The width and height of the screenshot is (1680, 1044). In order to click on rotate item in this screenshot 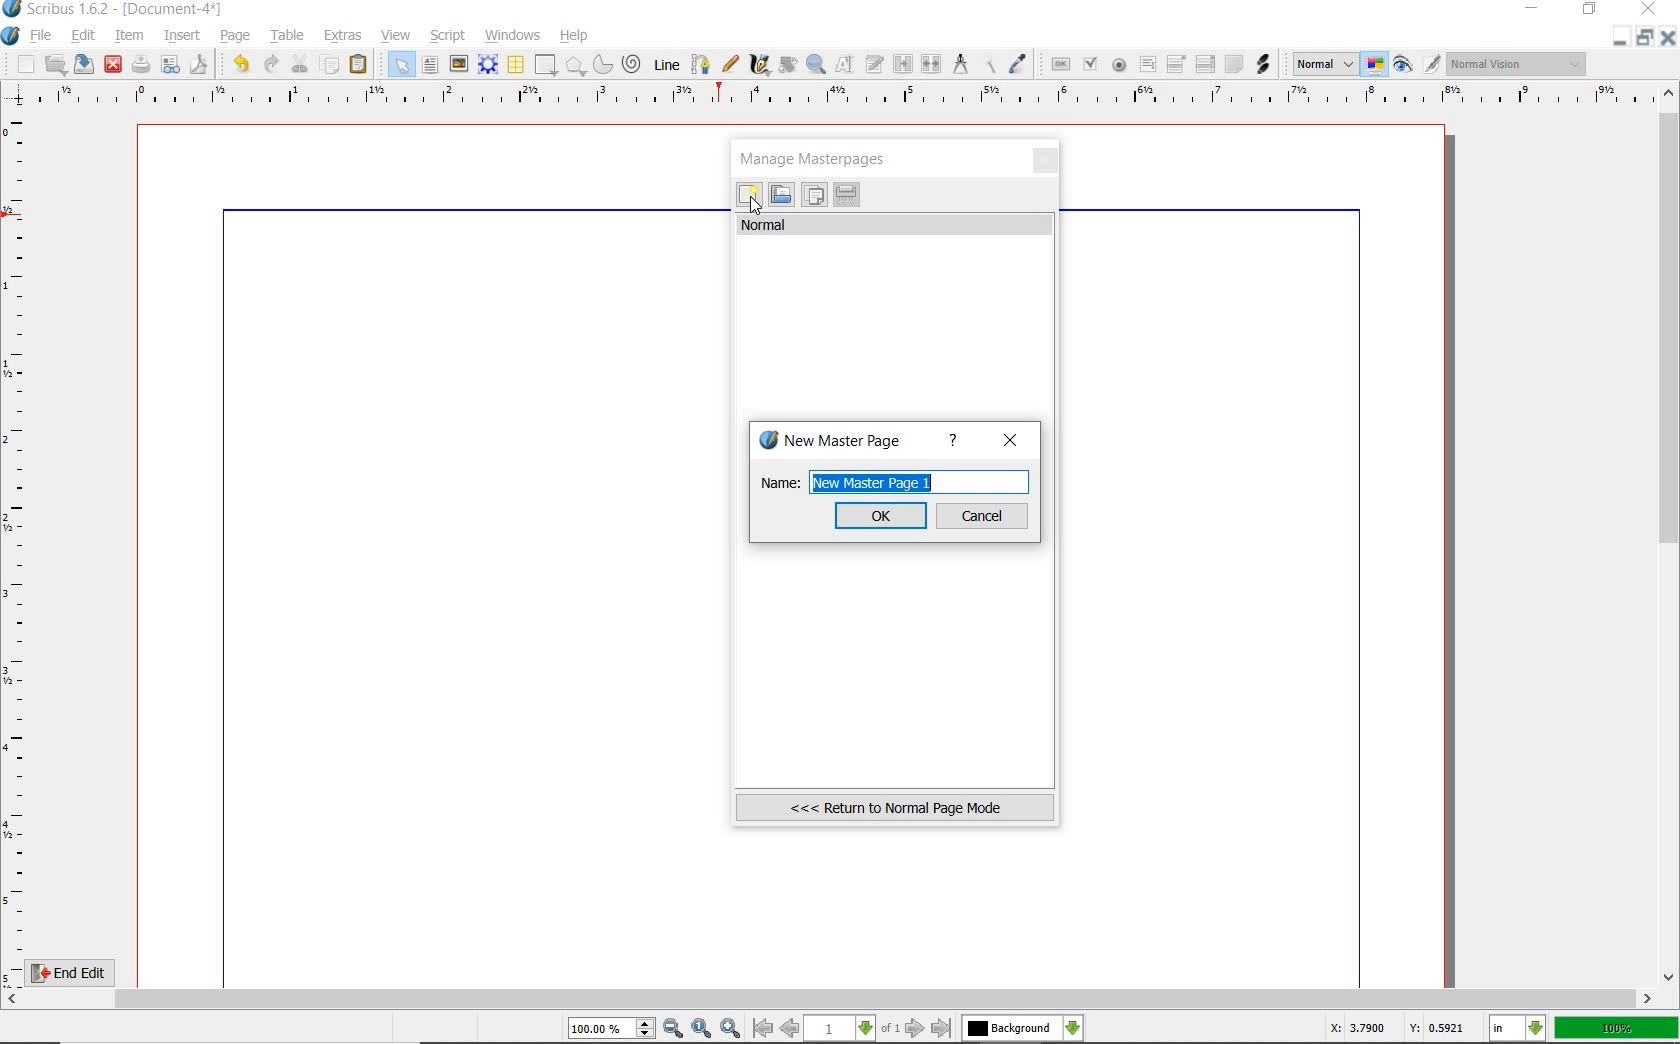, I will do `click(786, 66)`.